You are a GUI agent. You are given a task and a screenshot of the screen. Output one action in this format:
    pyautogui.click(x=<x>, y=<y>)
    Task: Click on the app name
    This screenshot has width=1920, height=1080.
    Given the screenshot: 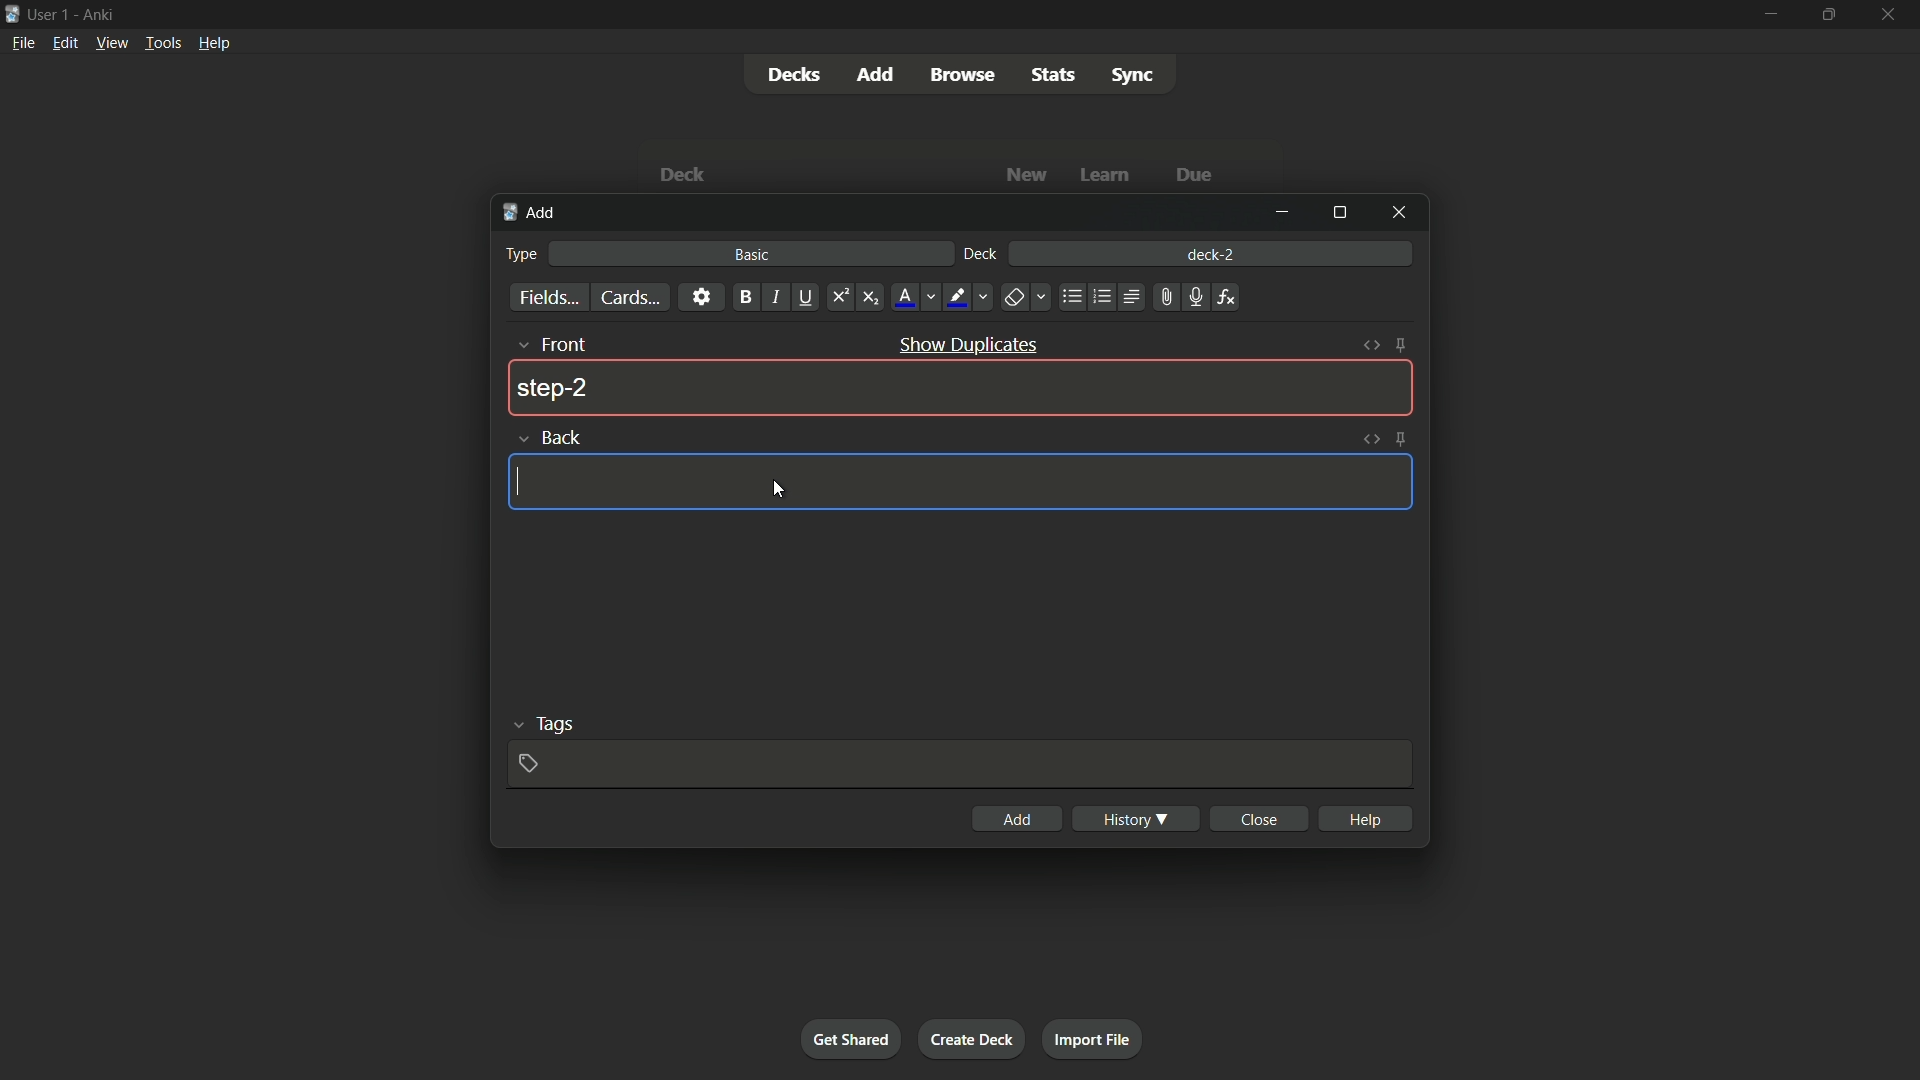 What is the action you would take?
    pyautogui.click(x=99, y=15)
    